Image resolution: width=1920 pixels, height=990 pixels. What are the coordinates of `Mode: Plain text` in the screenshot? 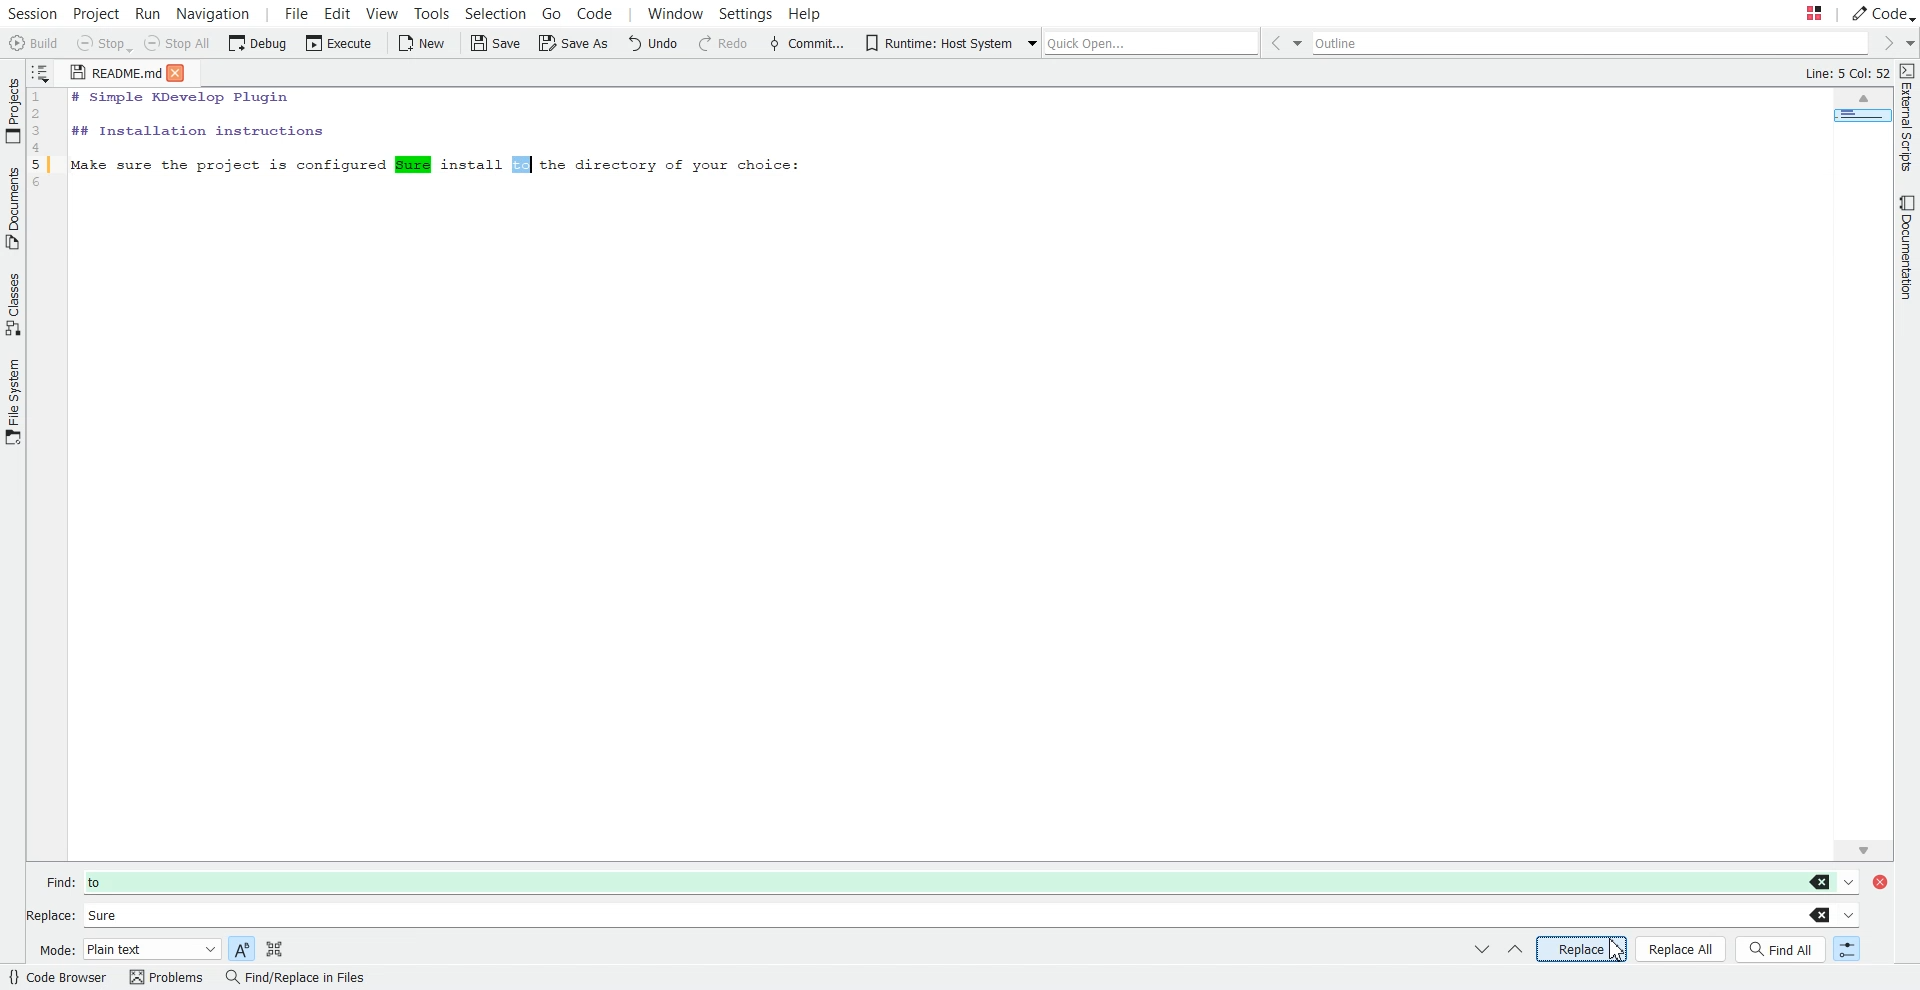 It's located at (127, 949).